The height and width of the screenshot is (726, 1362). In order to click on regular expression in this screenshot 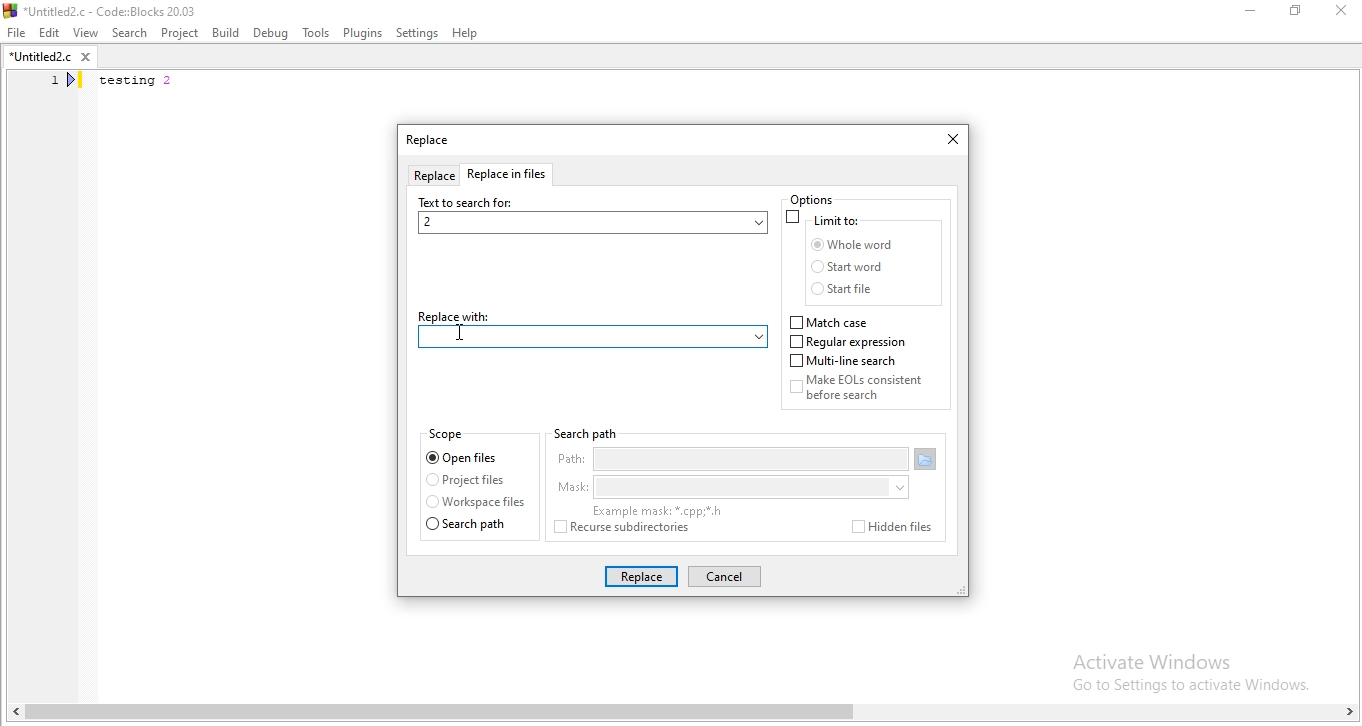, I will do `click(851, 342)`.